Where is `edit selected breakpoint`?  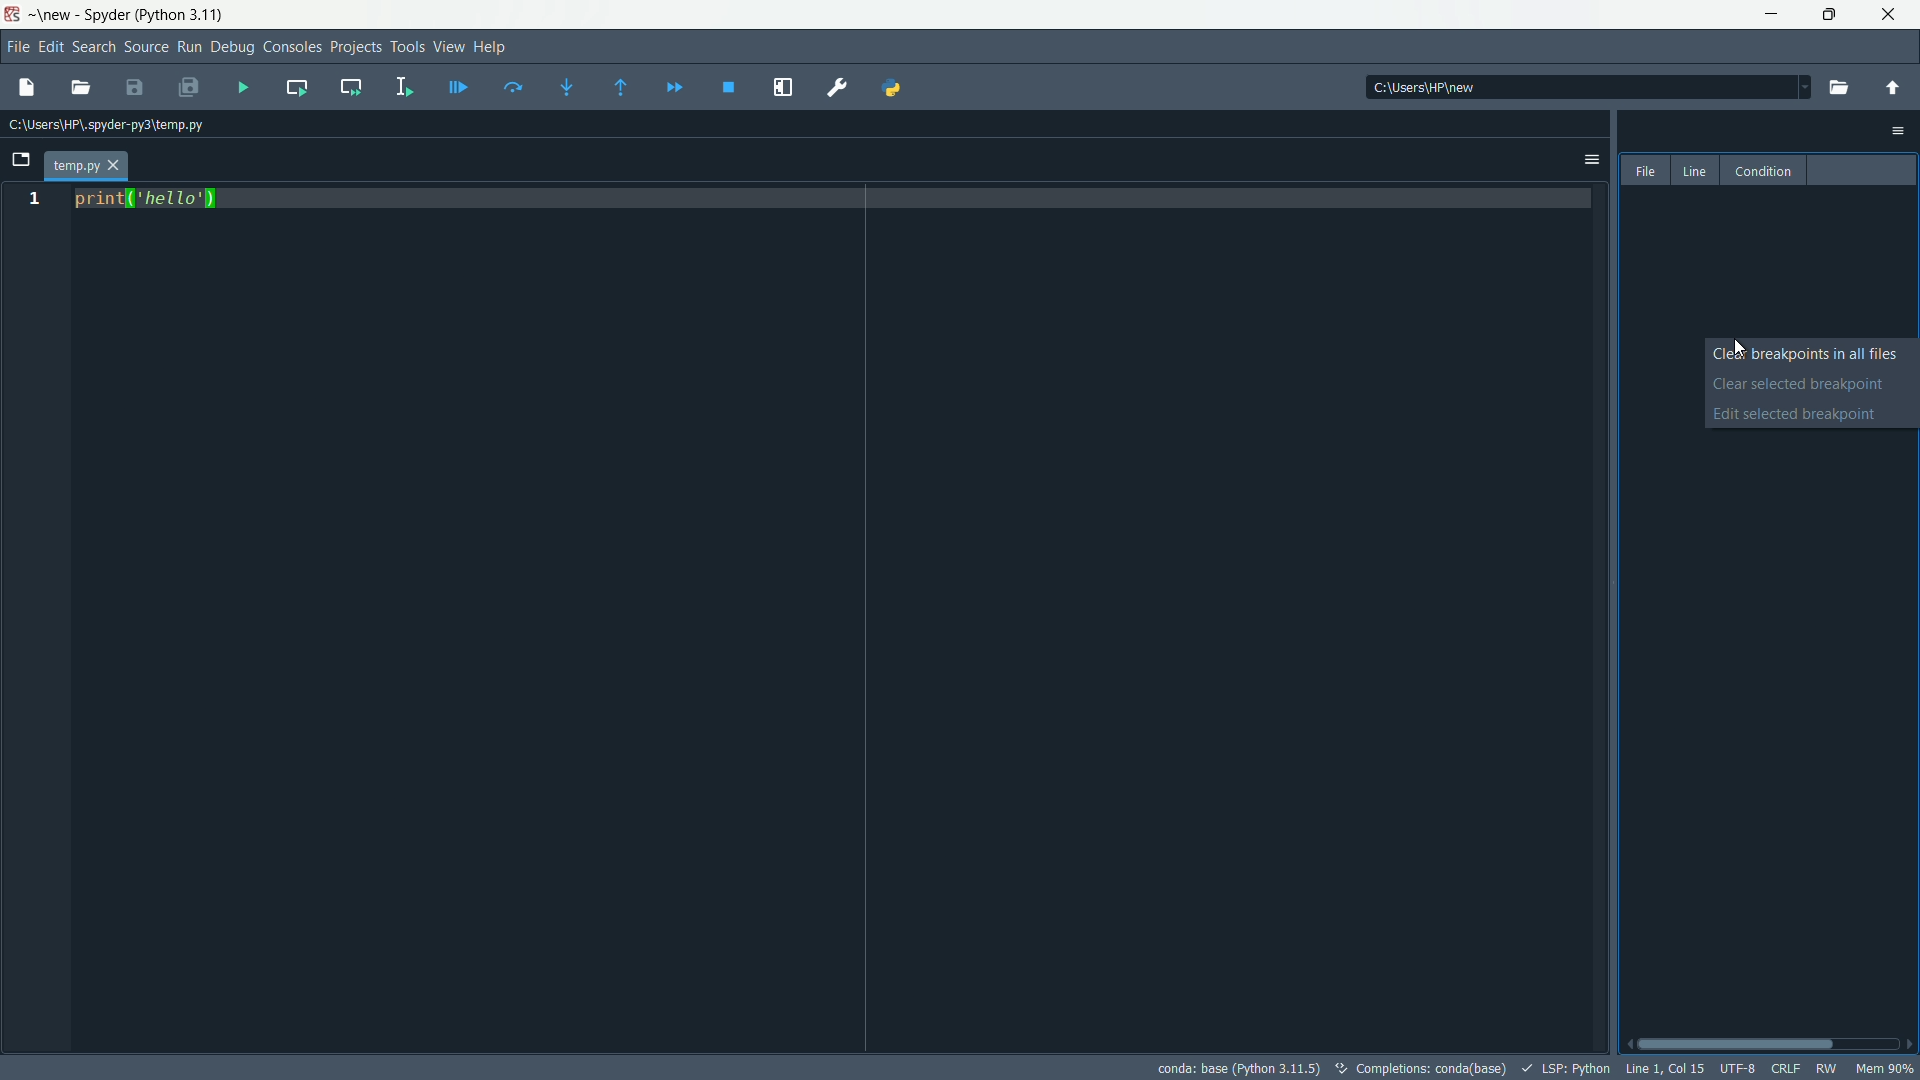 edit selected breakpoint is located at coordinates (1813, 415).